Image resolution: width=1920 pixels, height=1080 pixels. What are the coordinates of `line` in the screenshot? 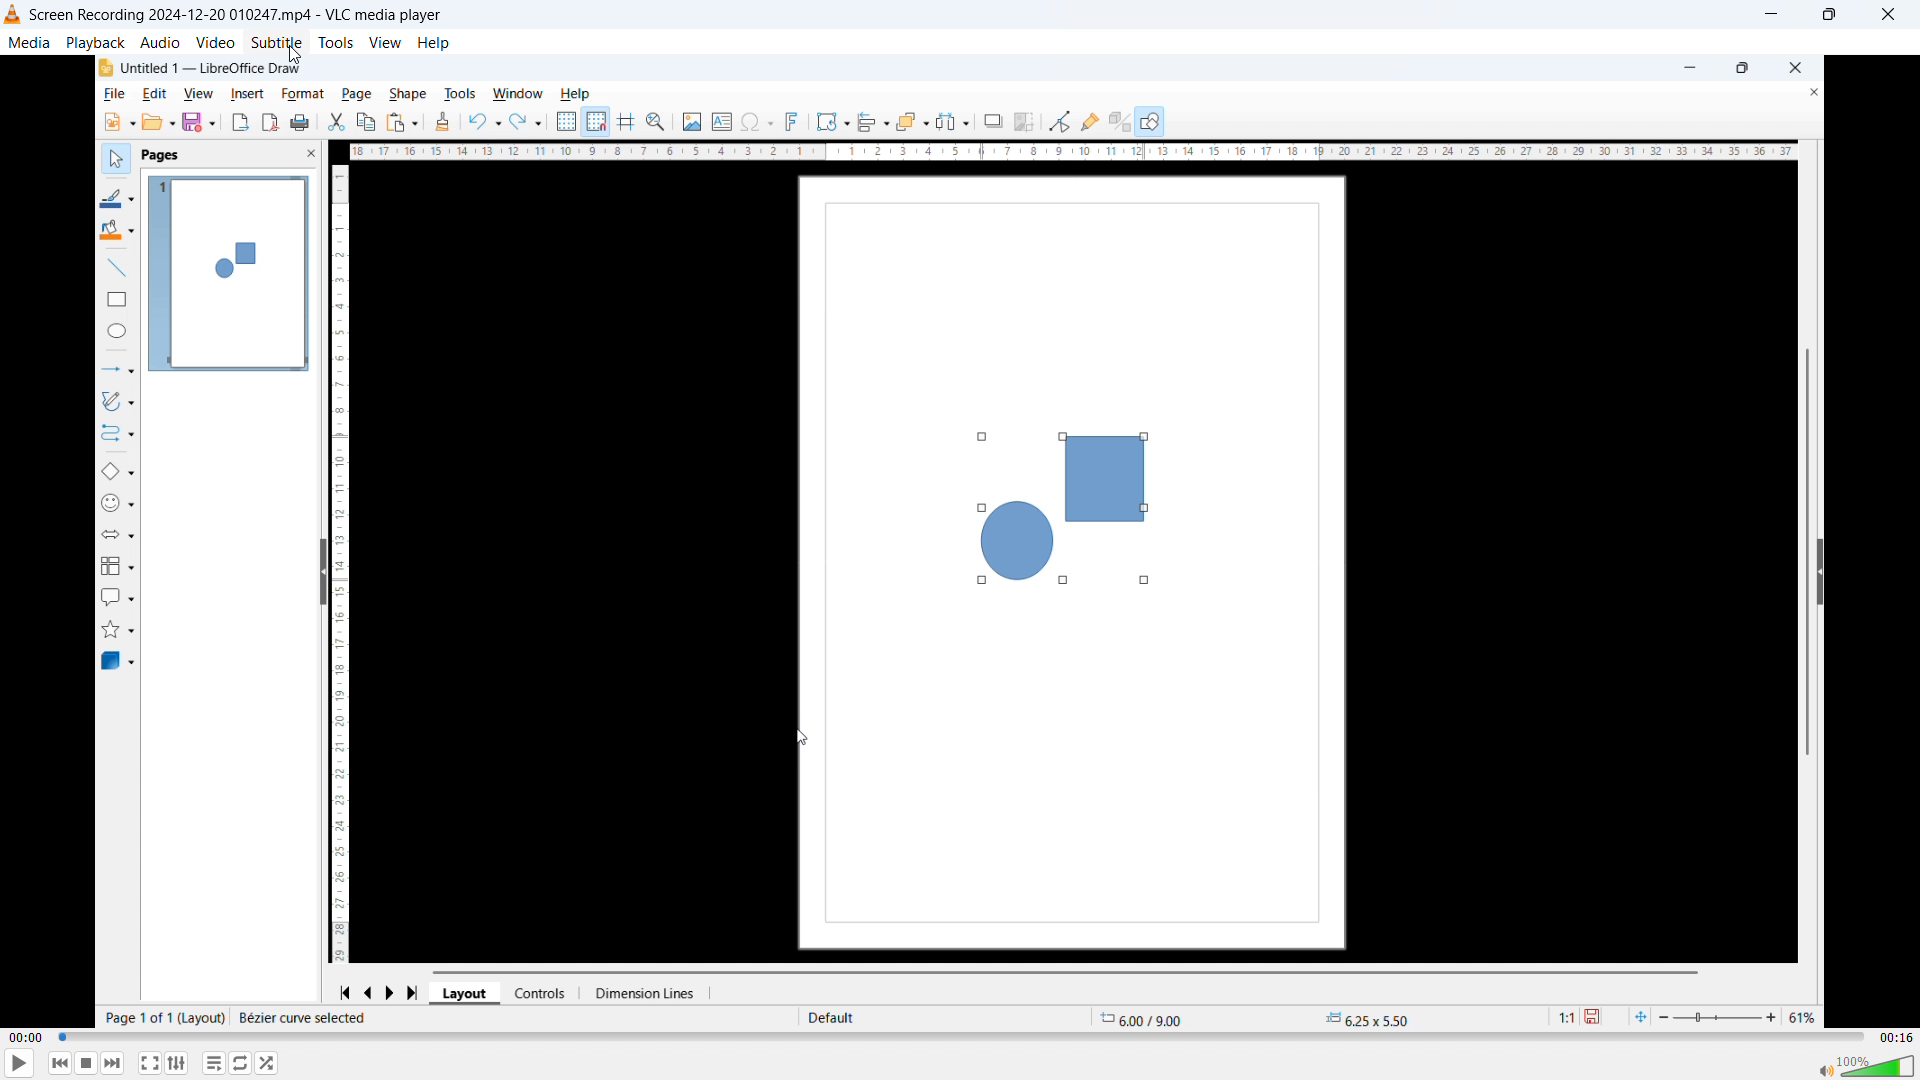 It's located at (113, 268).